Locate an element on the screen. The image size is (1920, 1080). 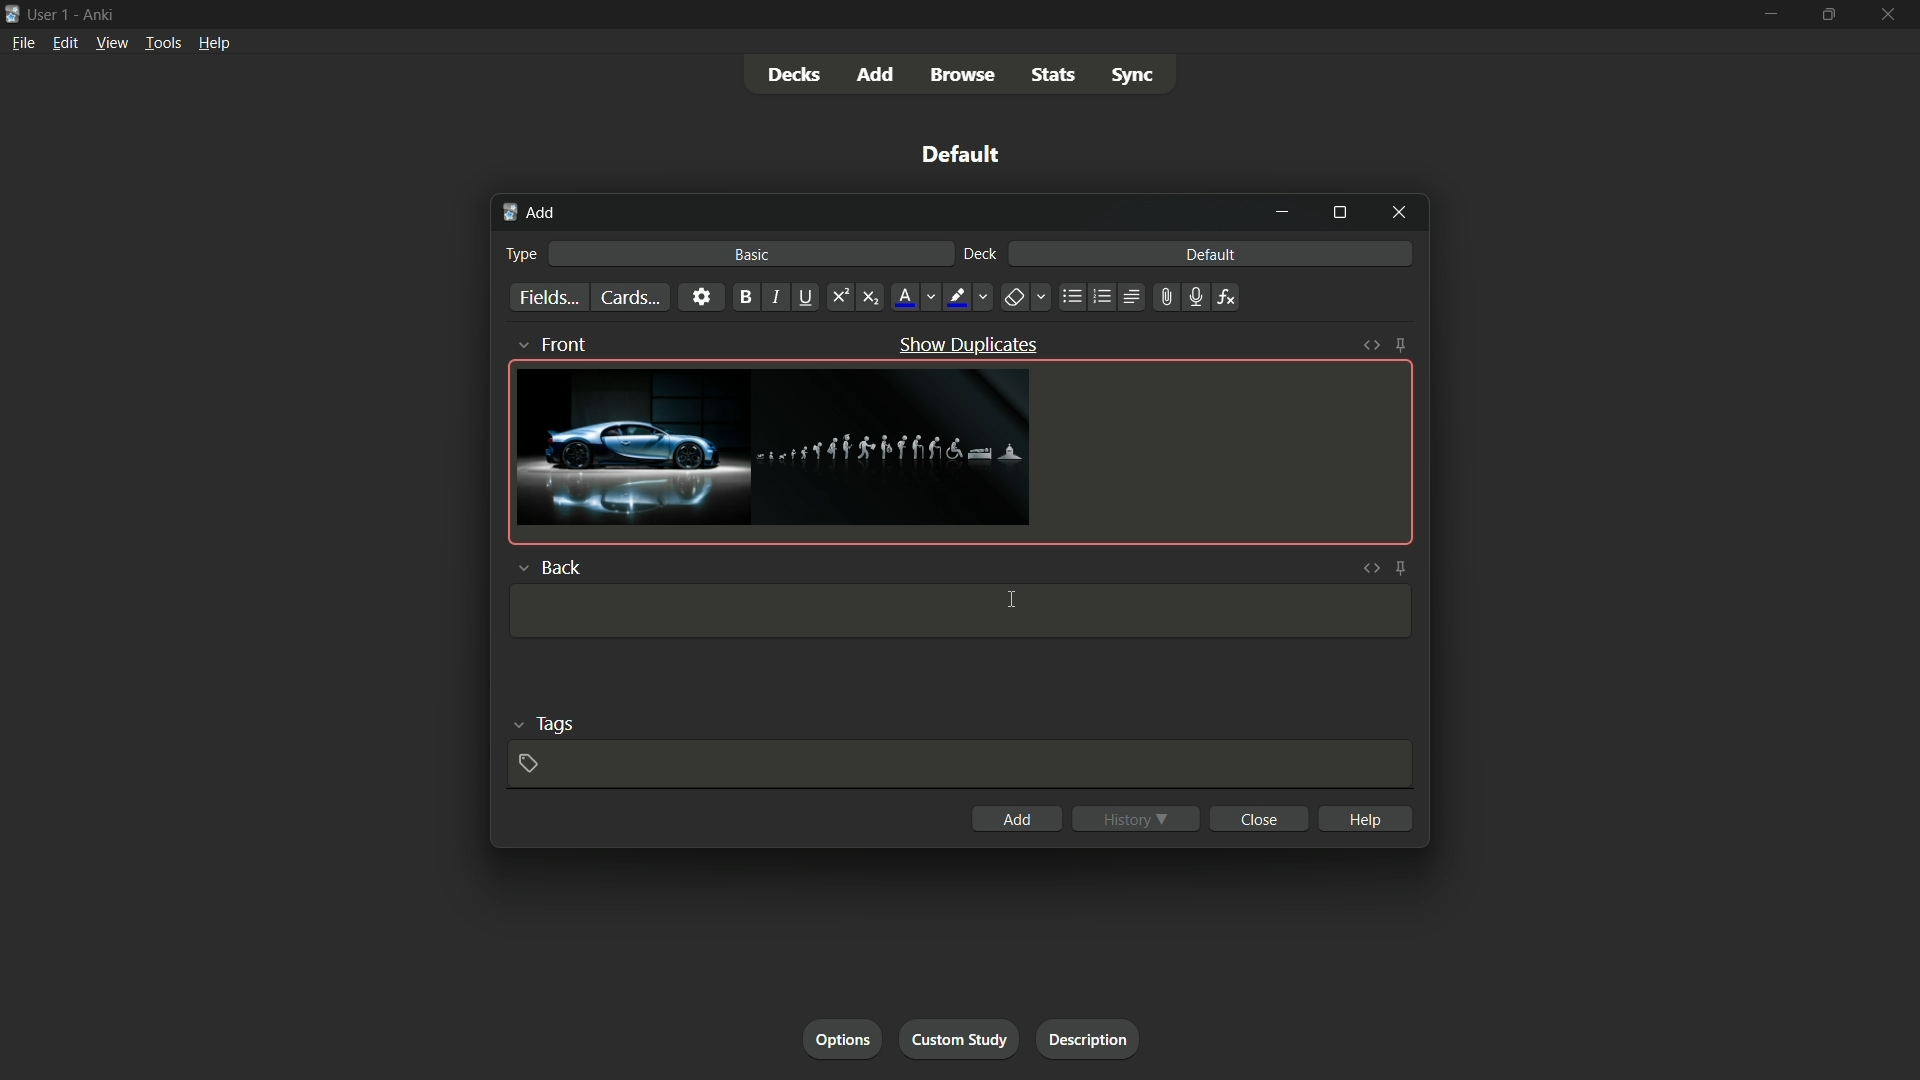
options is located at coordinates (843, 1038).